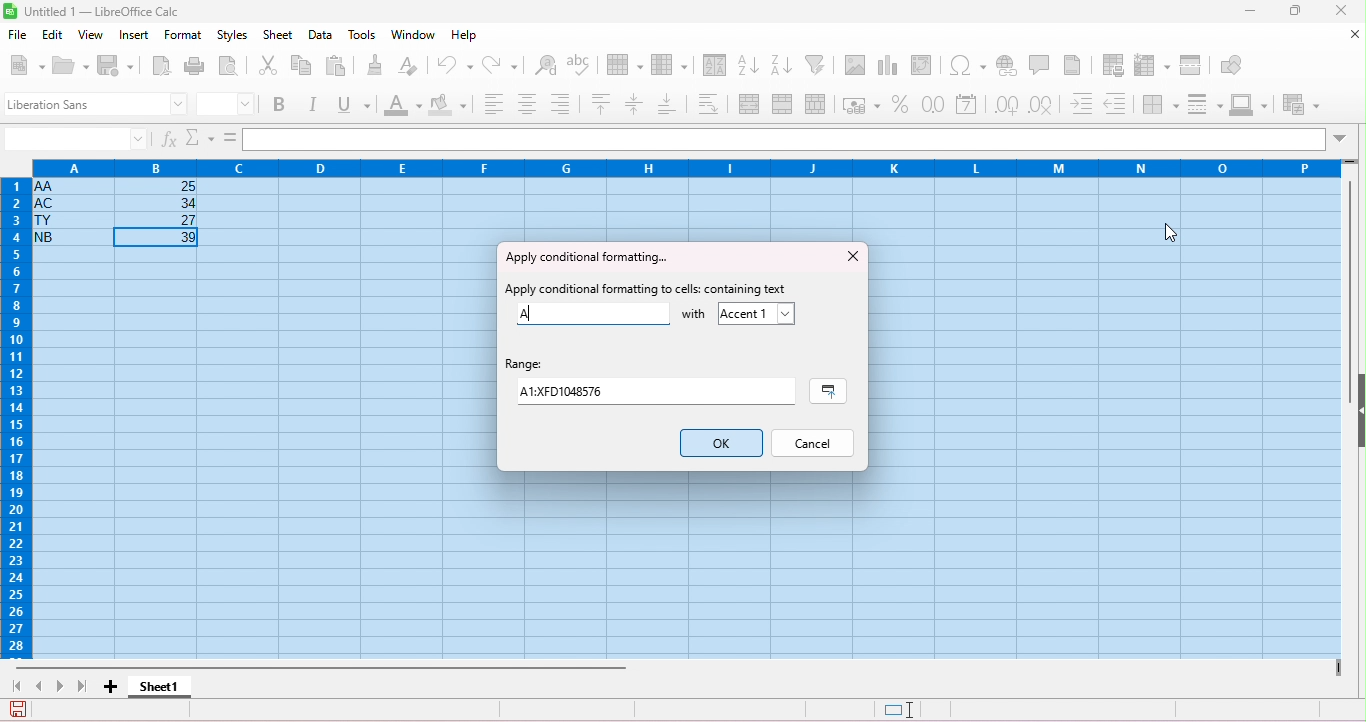  What do you see at coordinates (1249, 12) in the screenshot?
I see `minimize` at bounding box center [1249, 12].